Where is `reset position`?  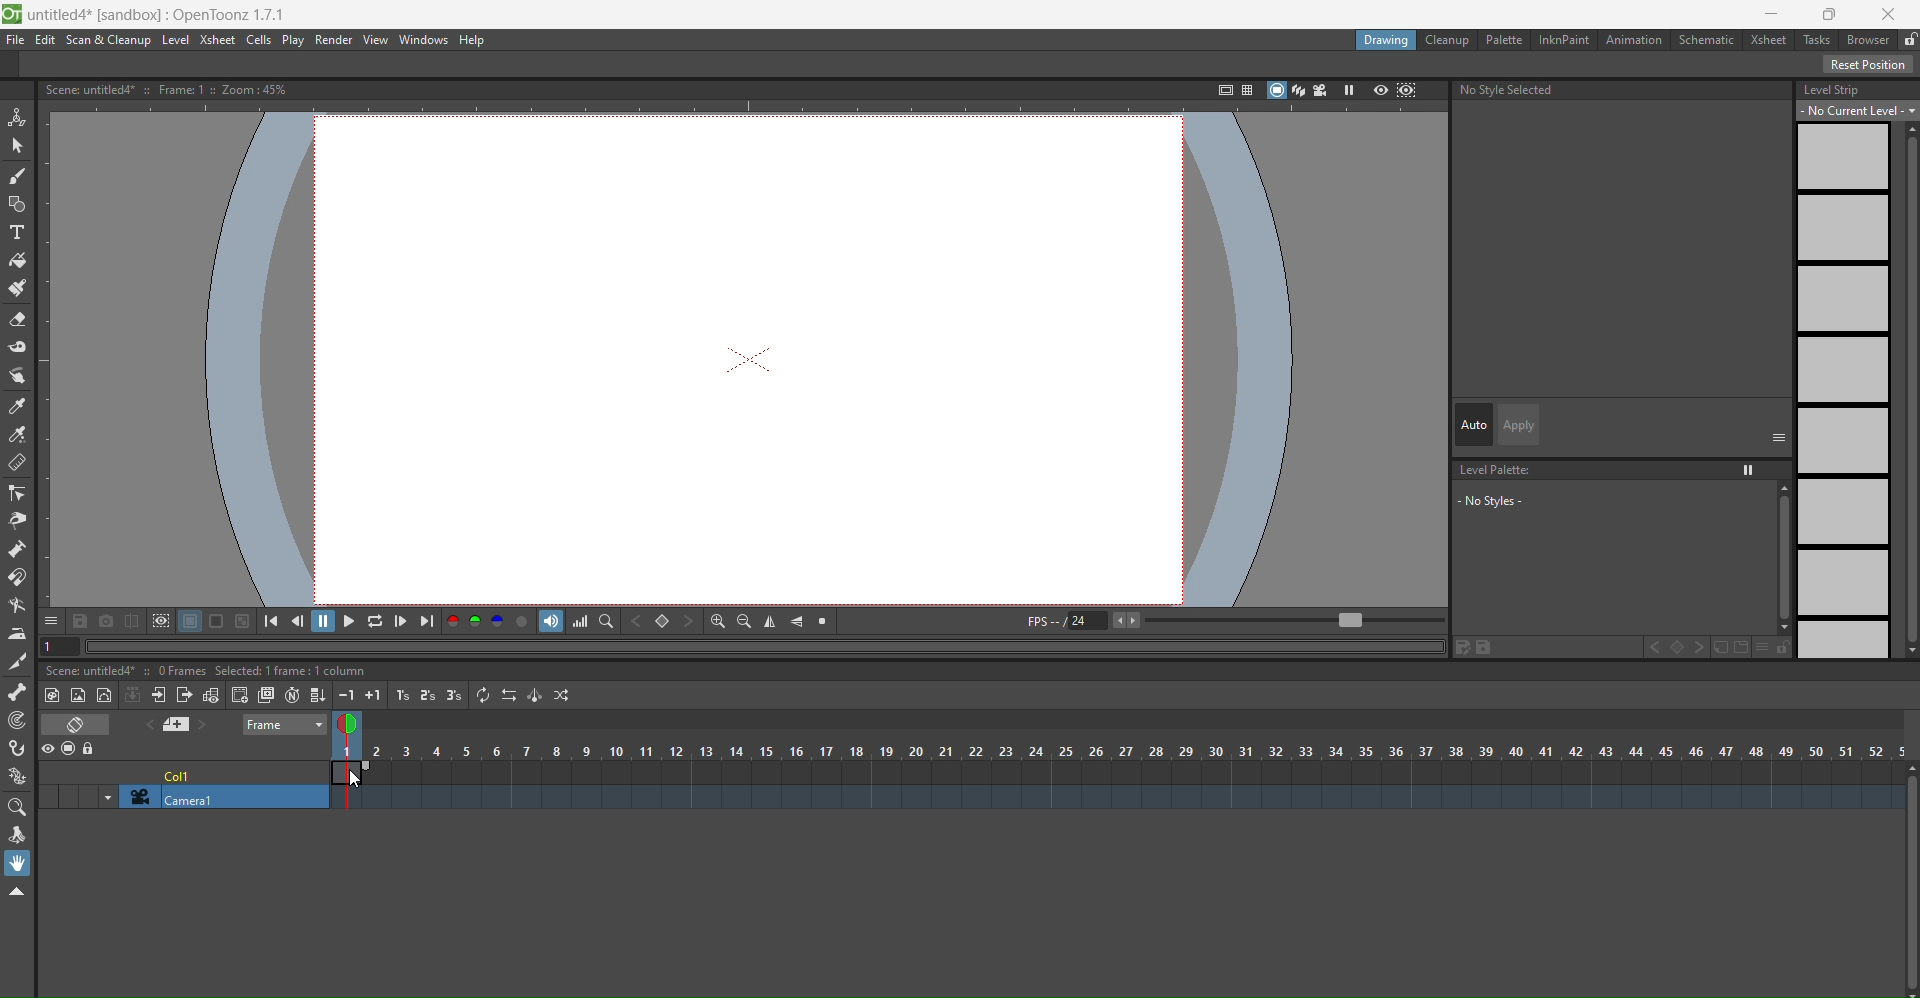
reset position is located at coordinates (1869, 64).